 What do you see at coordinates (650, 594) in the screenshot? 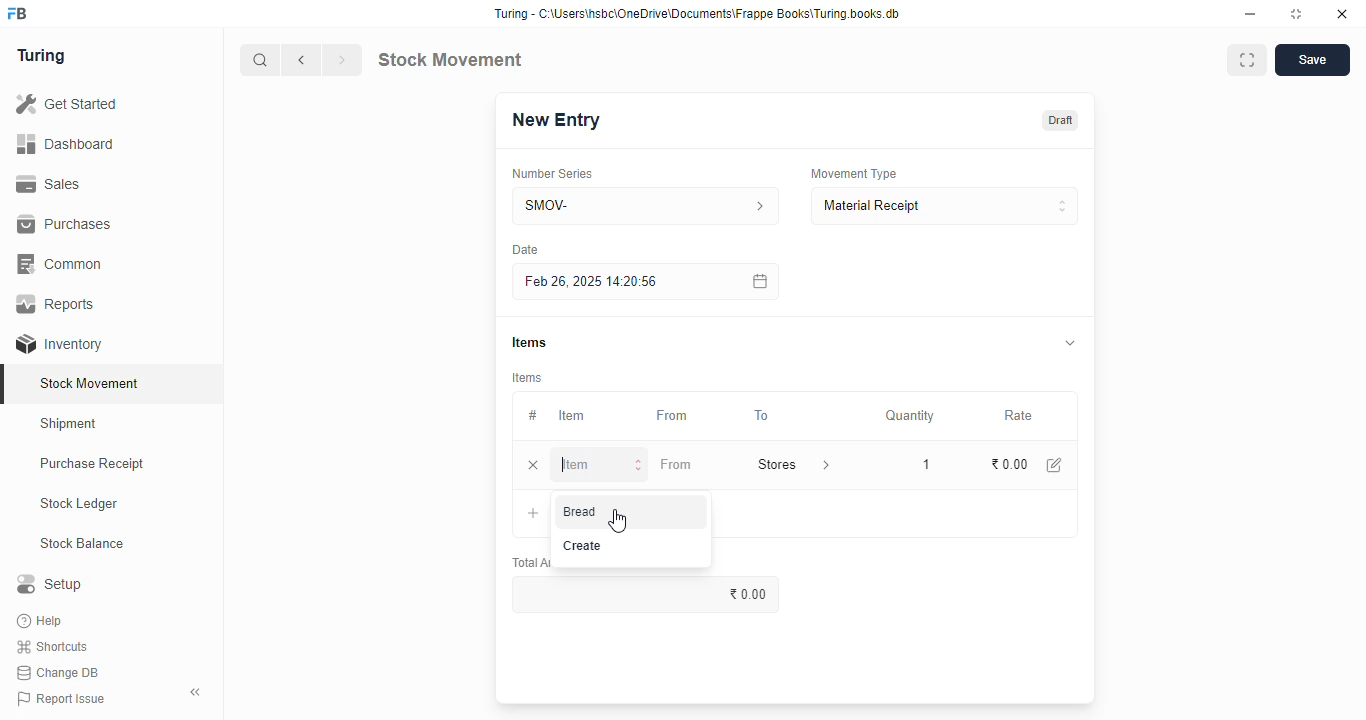
I see `₹0.00` at bounding box center [650, 594].